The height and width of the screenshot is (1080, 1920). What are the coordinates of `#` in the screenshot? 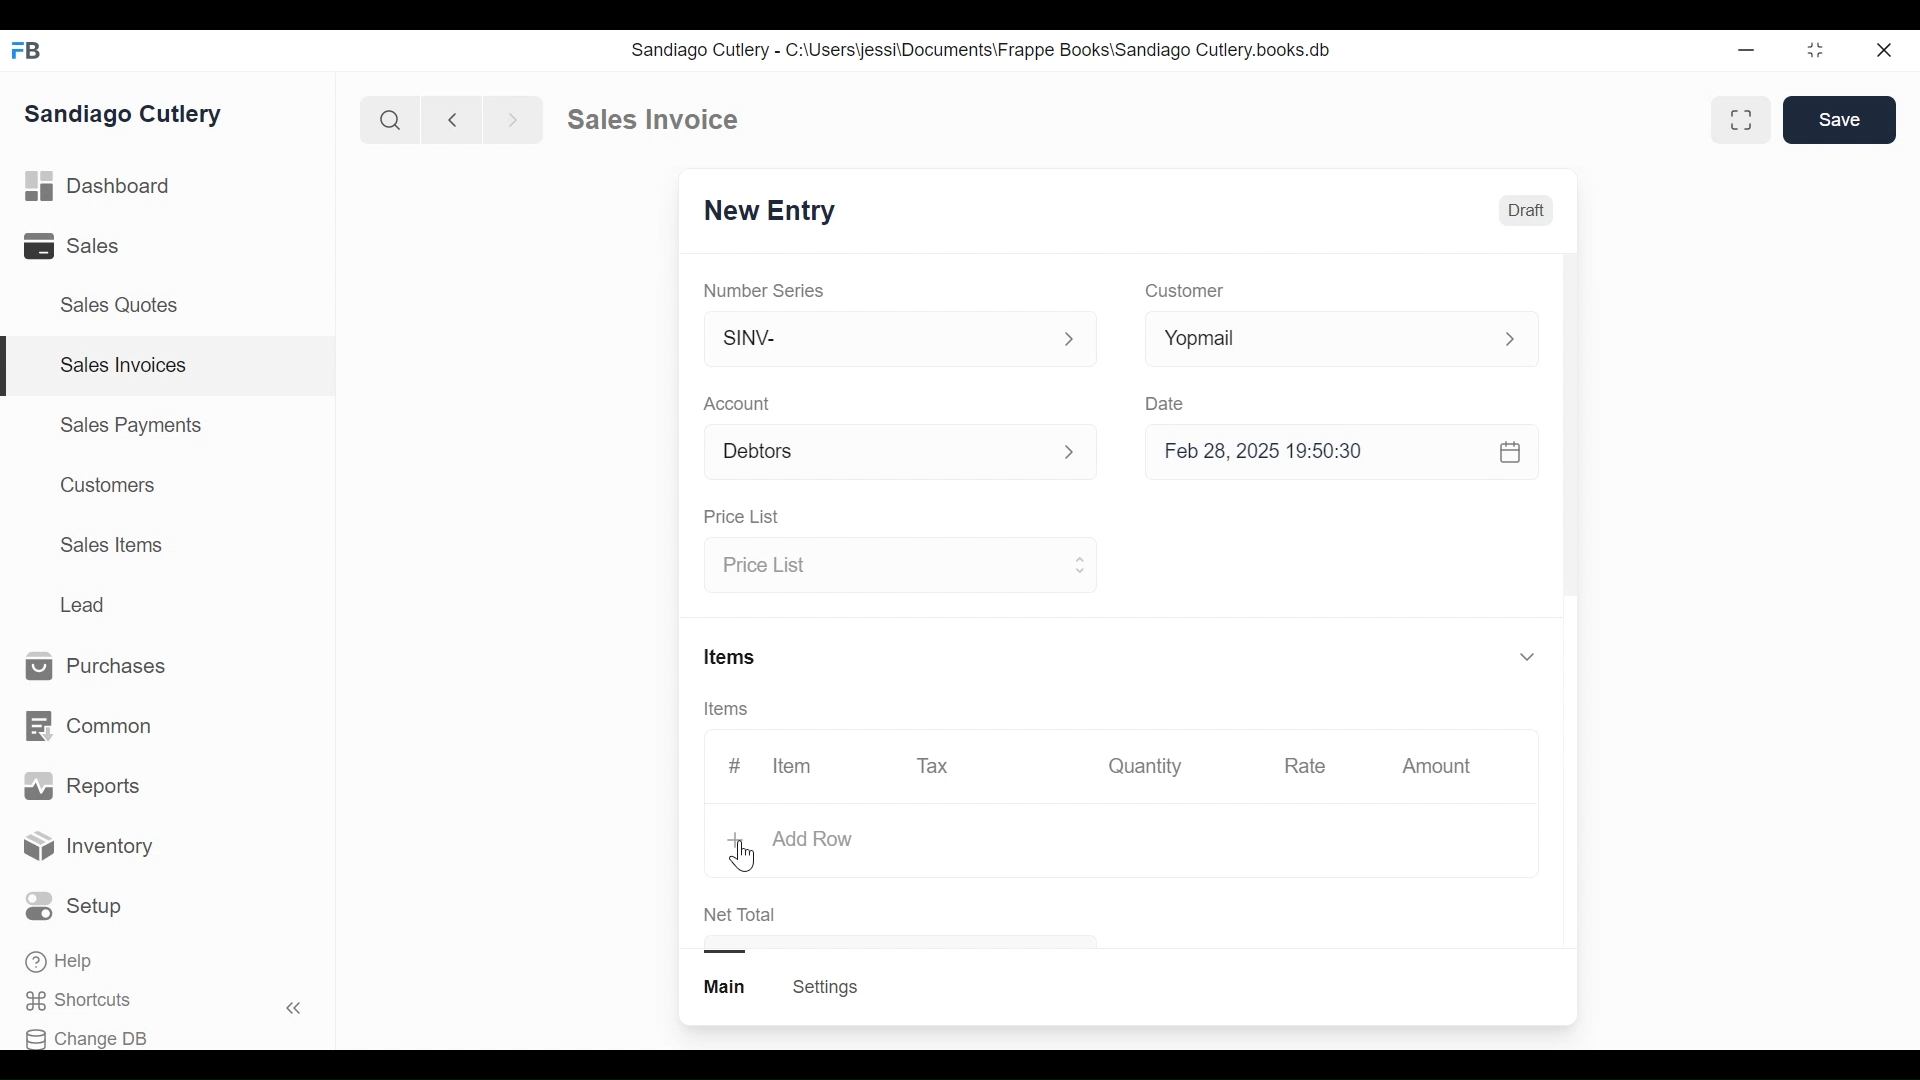 It's located at (735, 763).